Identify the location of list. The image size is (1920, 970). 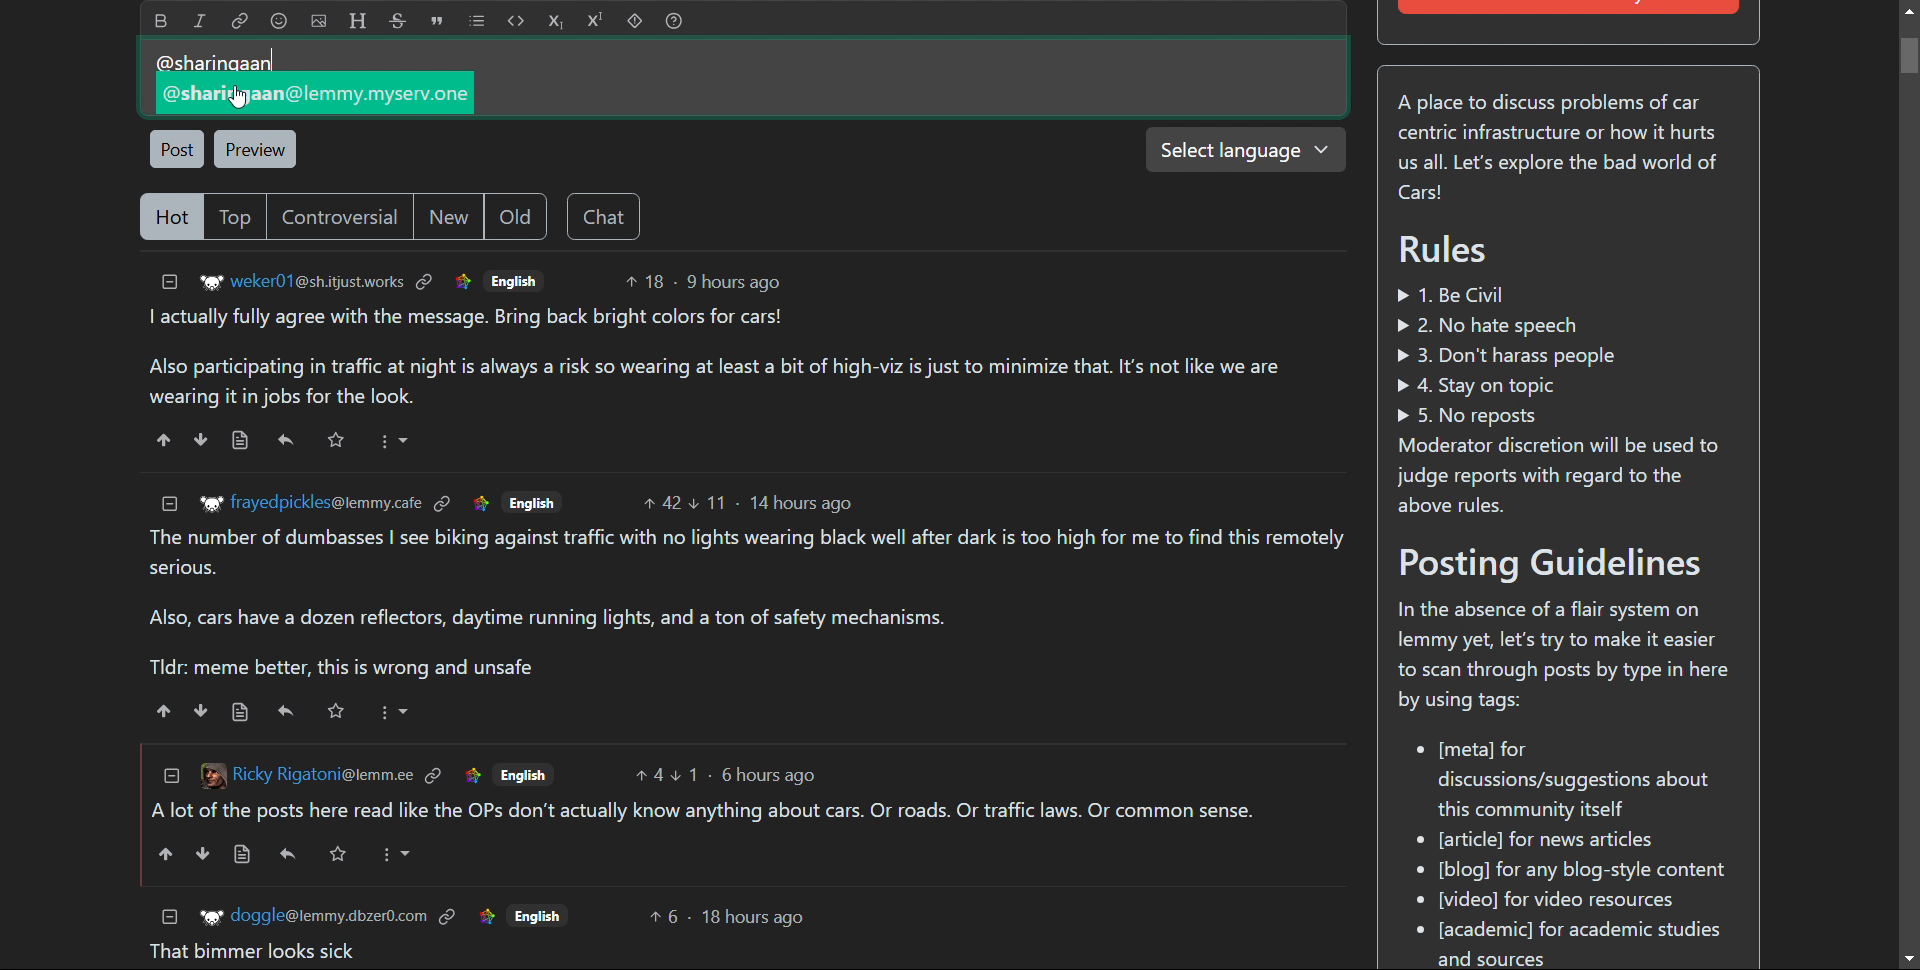
(477, 21).